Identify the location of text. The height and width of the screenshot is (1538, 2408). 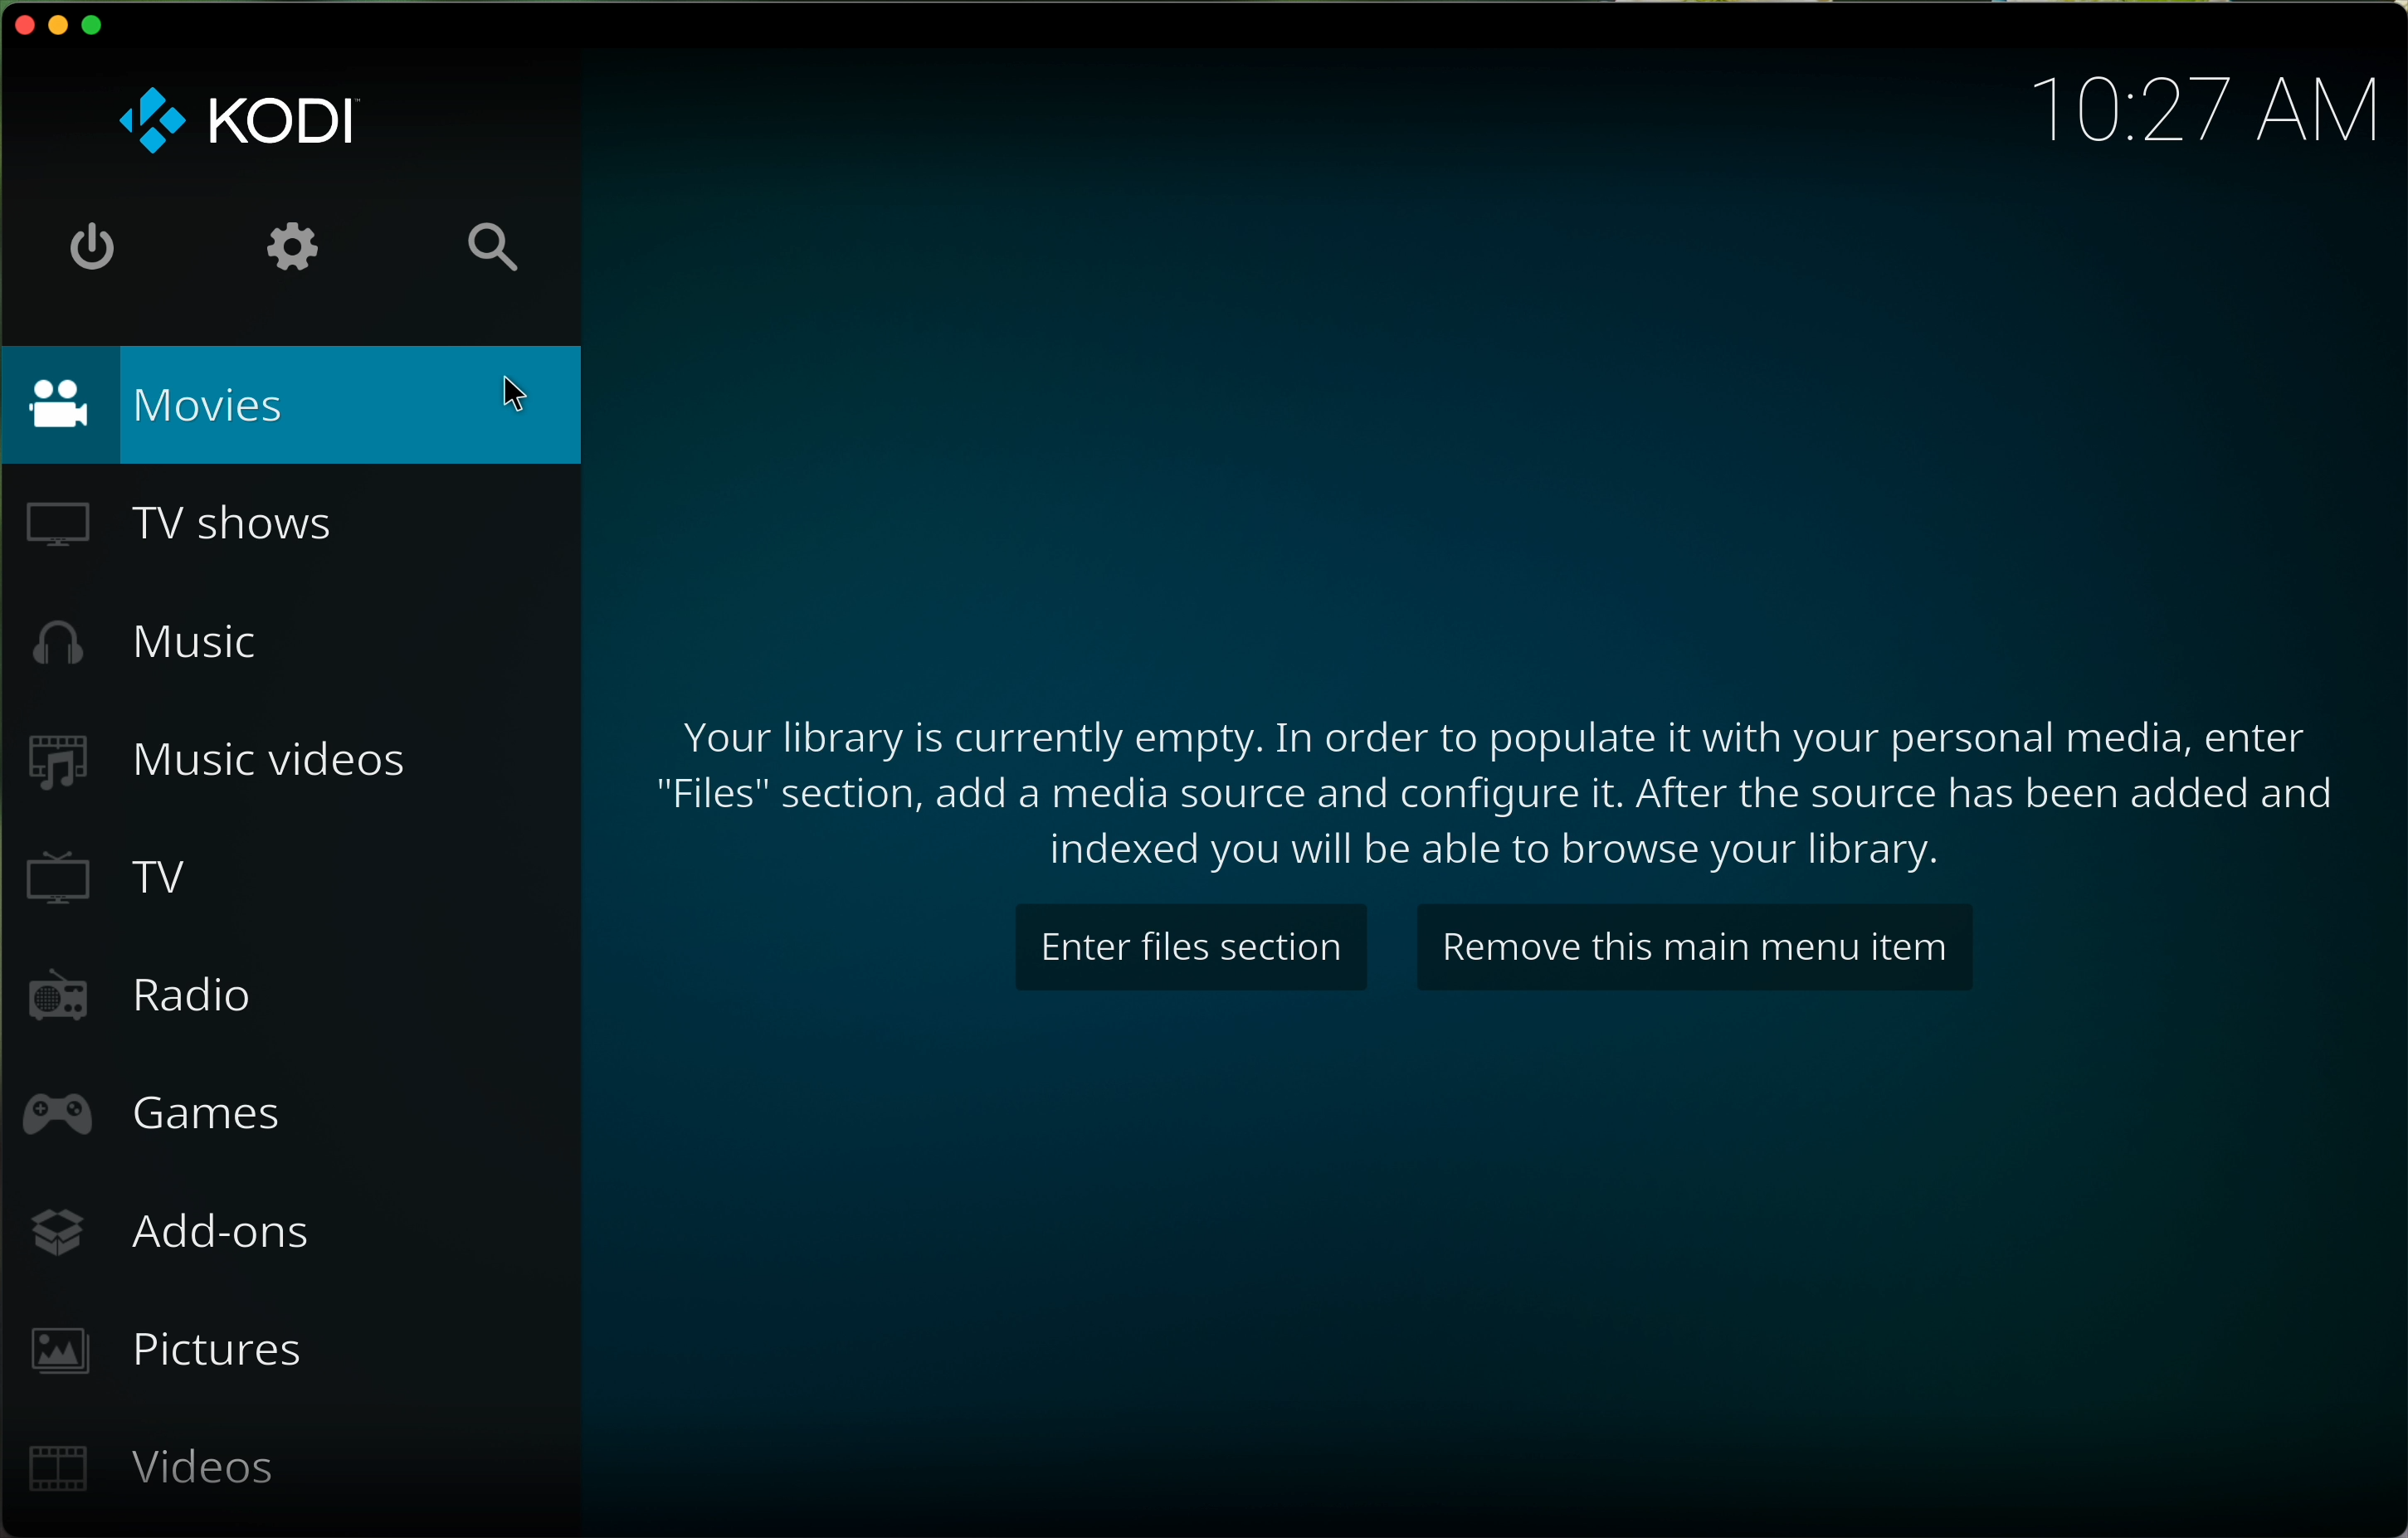
(1476, 790).